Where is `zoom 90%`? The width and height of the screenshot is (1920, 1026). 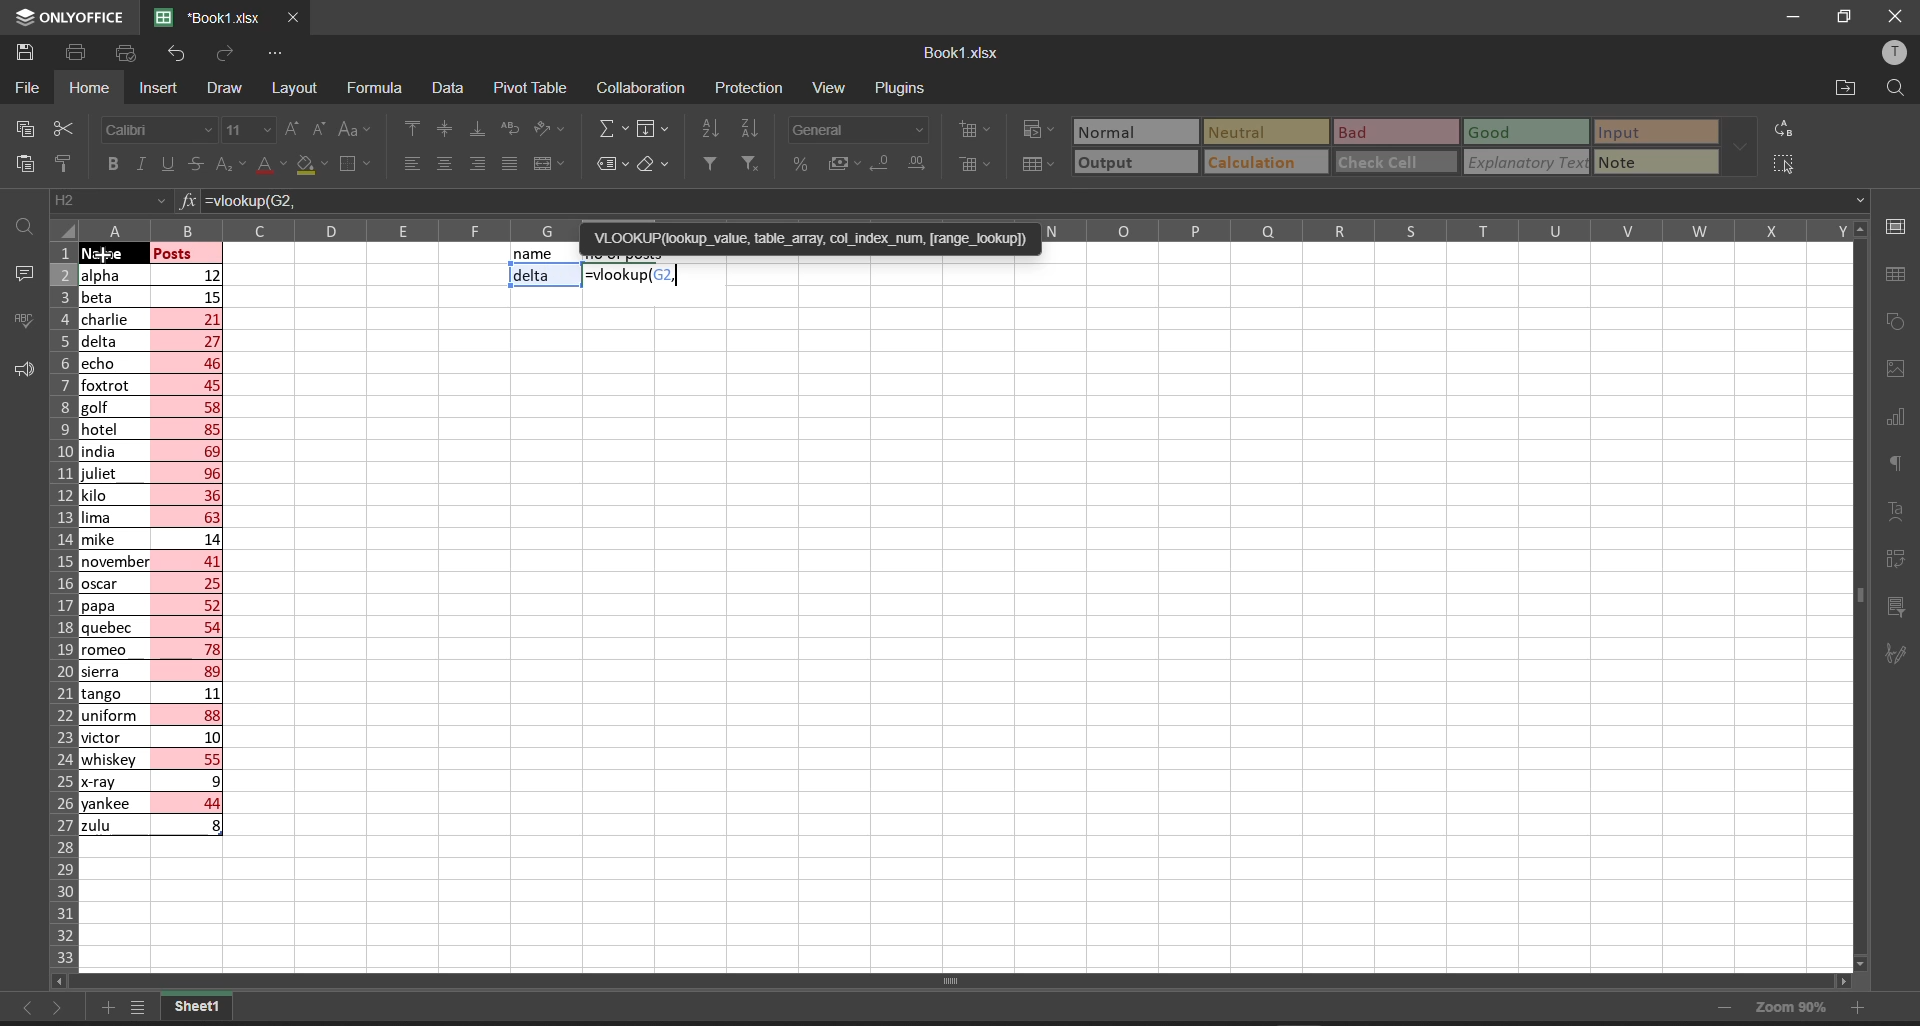 zoom 90% is located at coordinates (1789, 1007).